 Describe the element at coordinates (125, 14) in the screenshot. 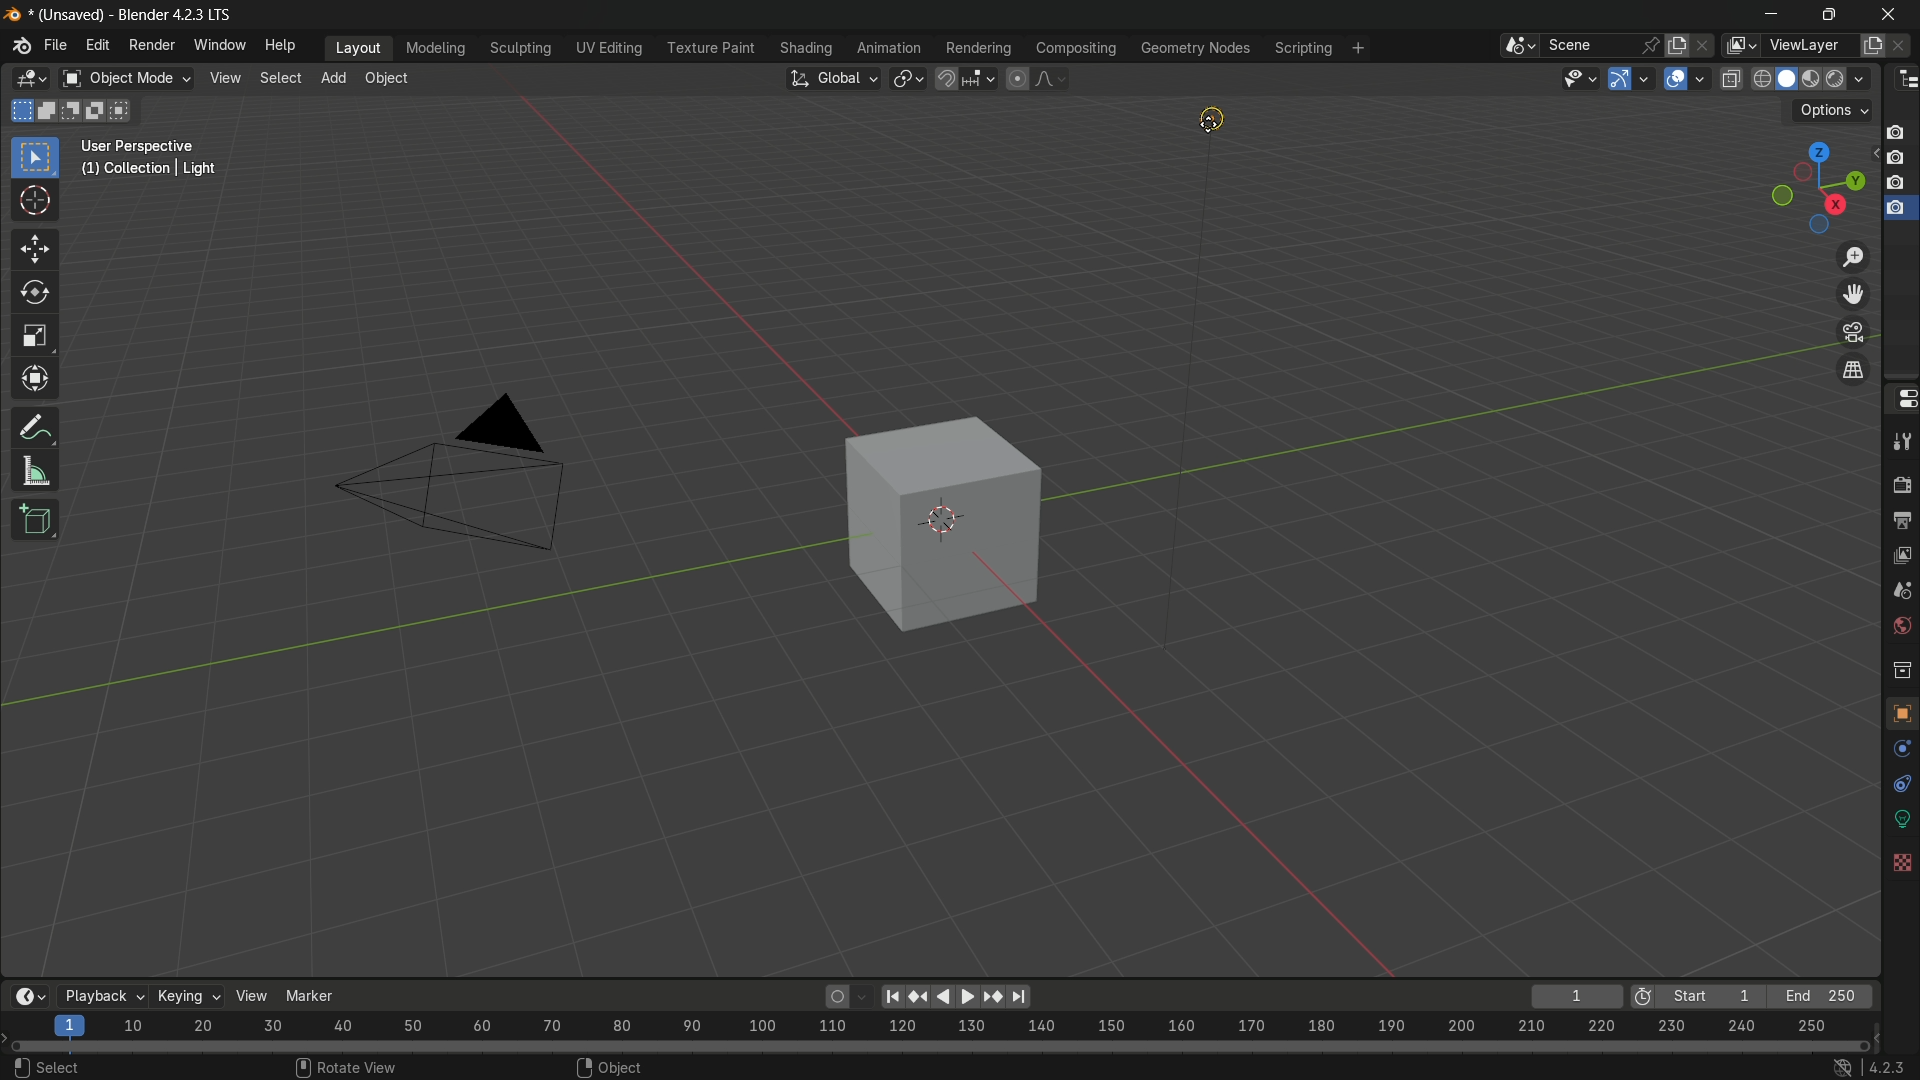

I see `(unsaved) - blender 4.2.3 lts` at that location.